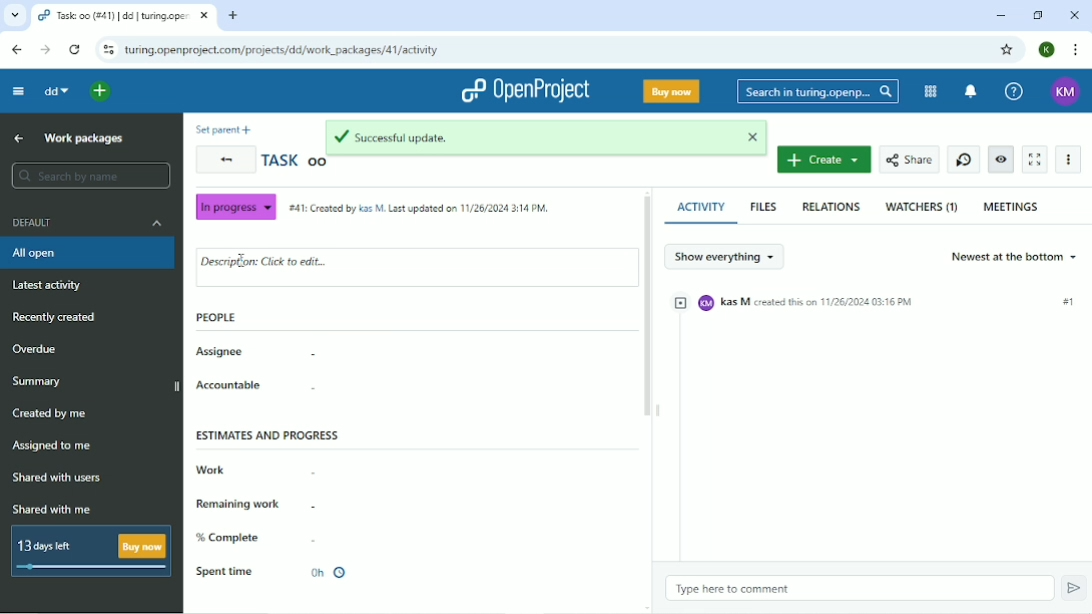  I want to click on 13 days left Buy now, so click(90, 551).